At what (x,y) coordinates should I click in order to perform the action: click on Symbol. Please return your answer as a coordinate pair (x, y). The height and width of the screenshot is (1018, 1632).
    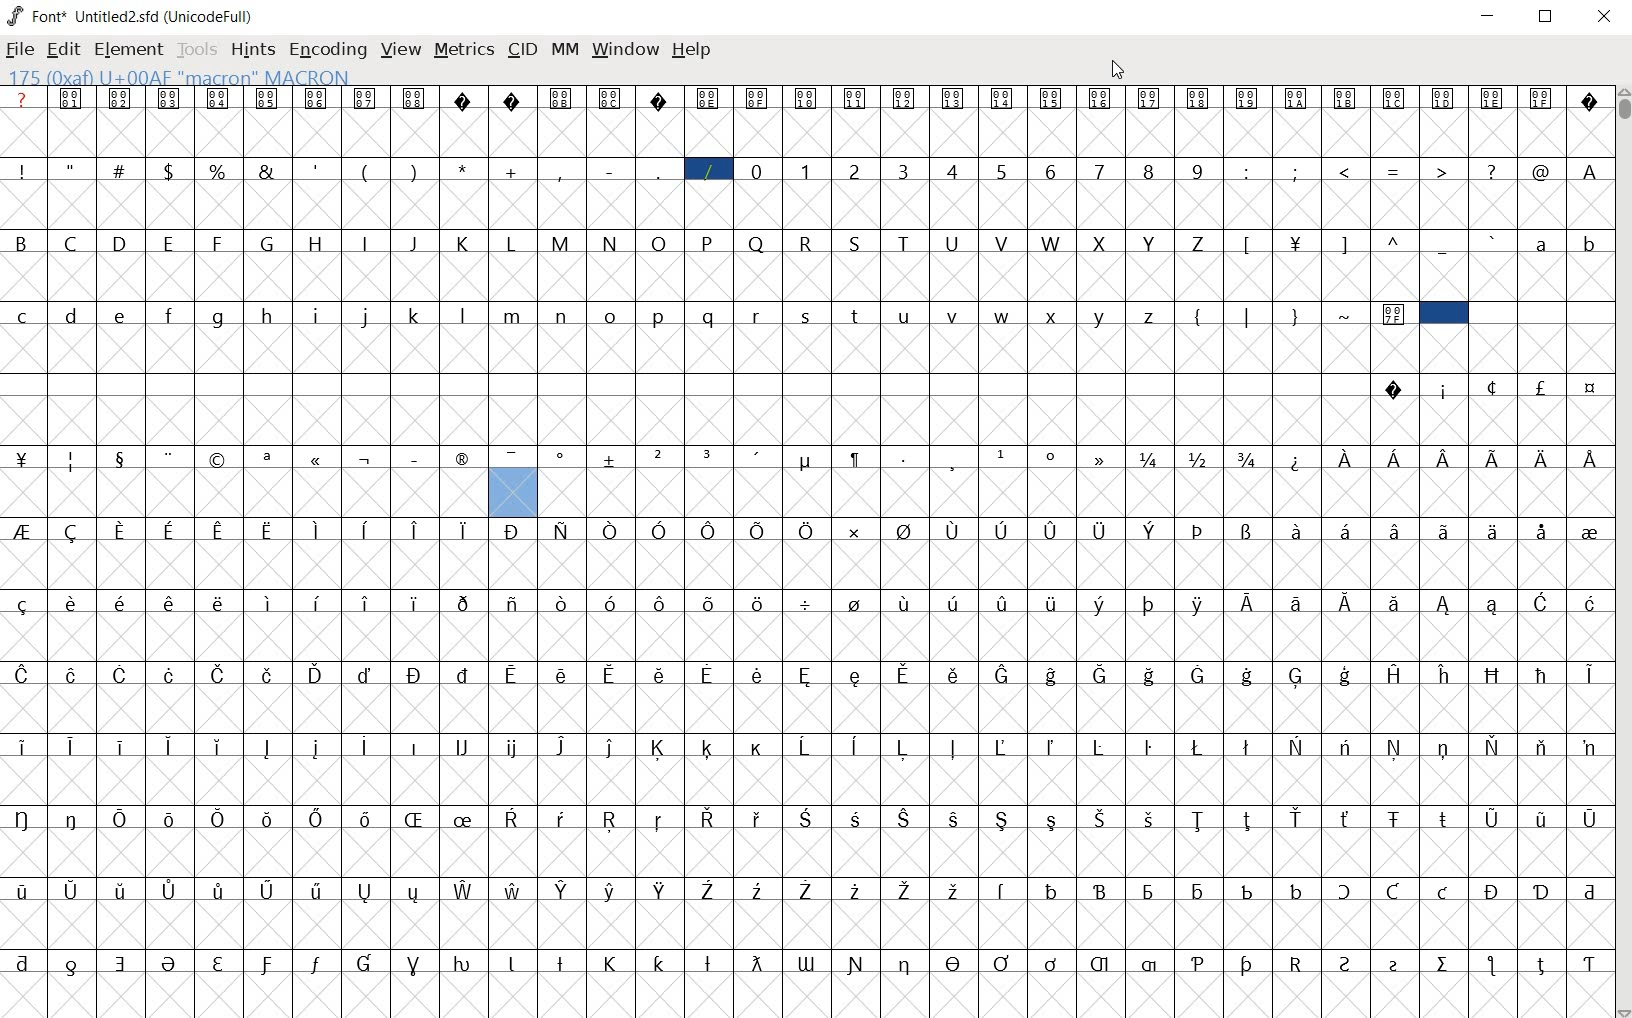
    Looking at the image, I should click on (464, 963).